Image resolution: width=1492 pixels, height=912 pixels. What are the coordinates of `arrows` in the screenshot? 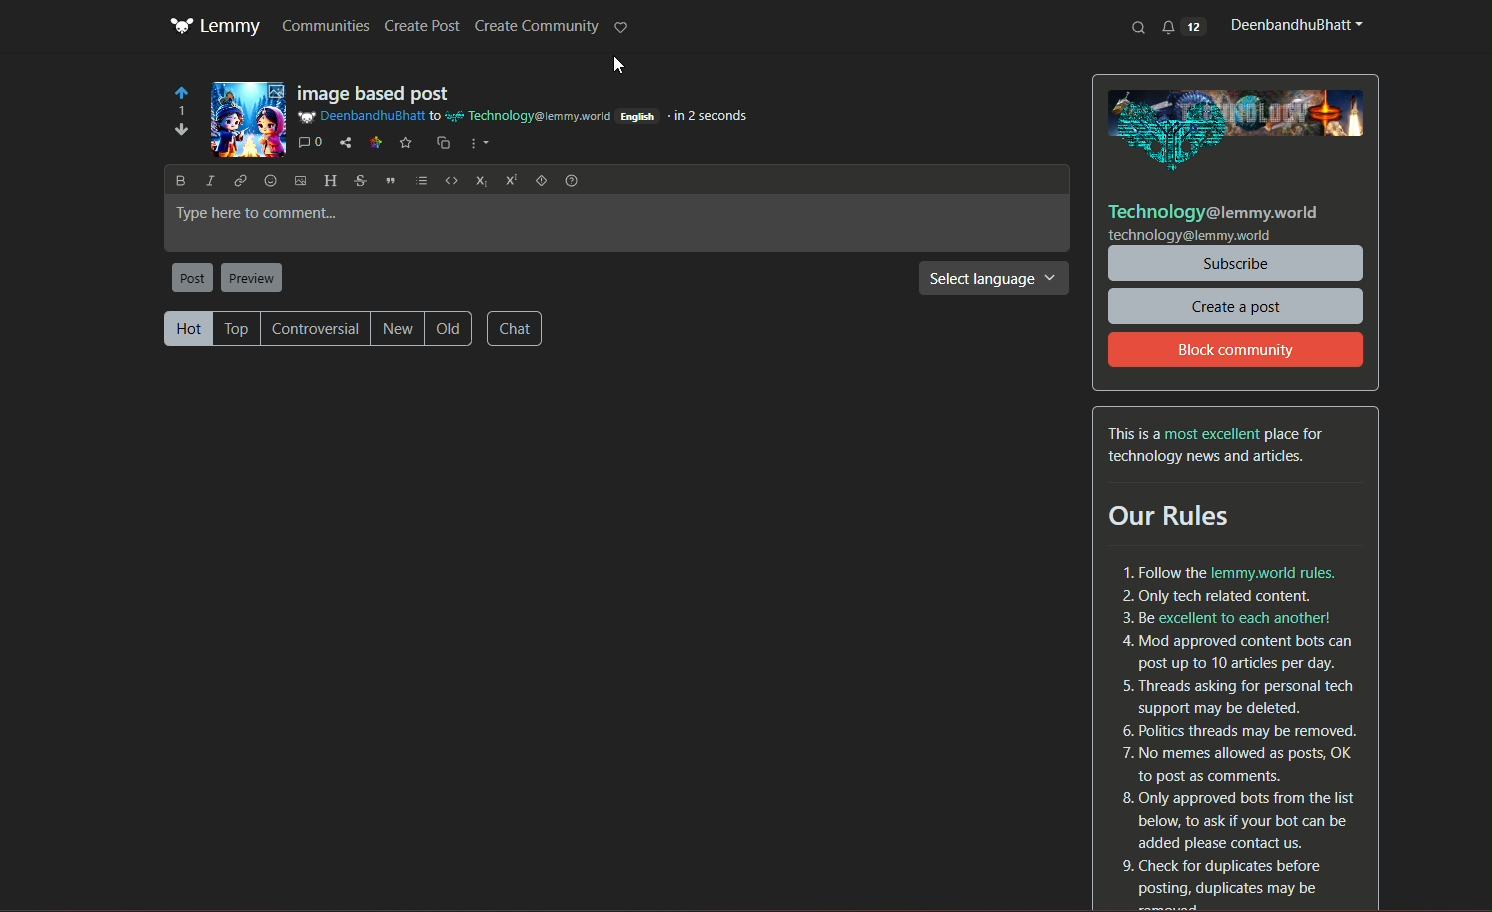 It's located at (177, 115).